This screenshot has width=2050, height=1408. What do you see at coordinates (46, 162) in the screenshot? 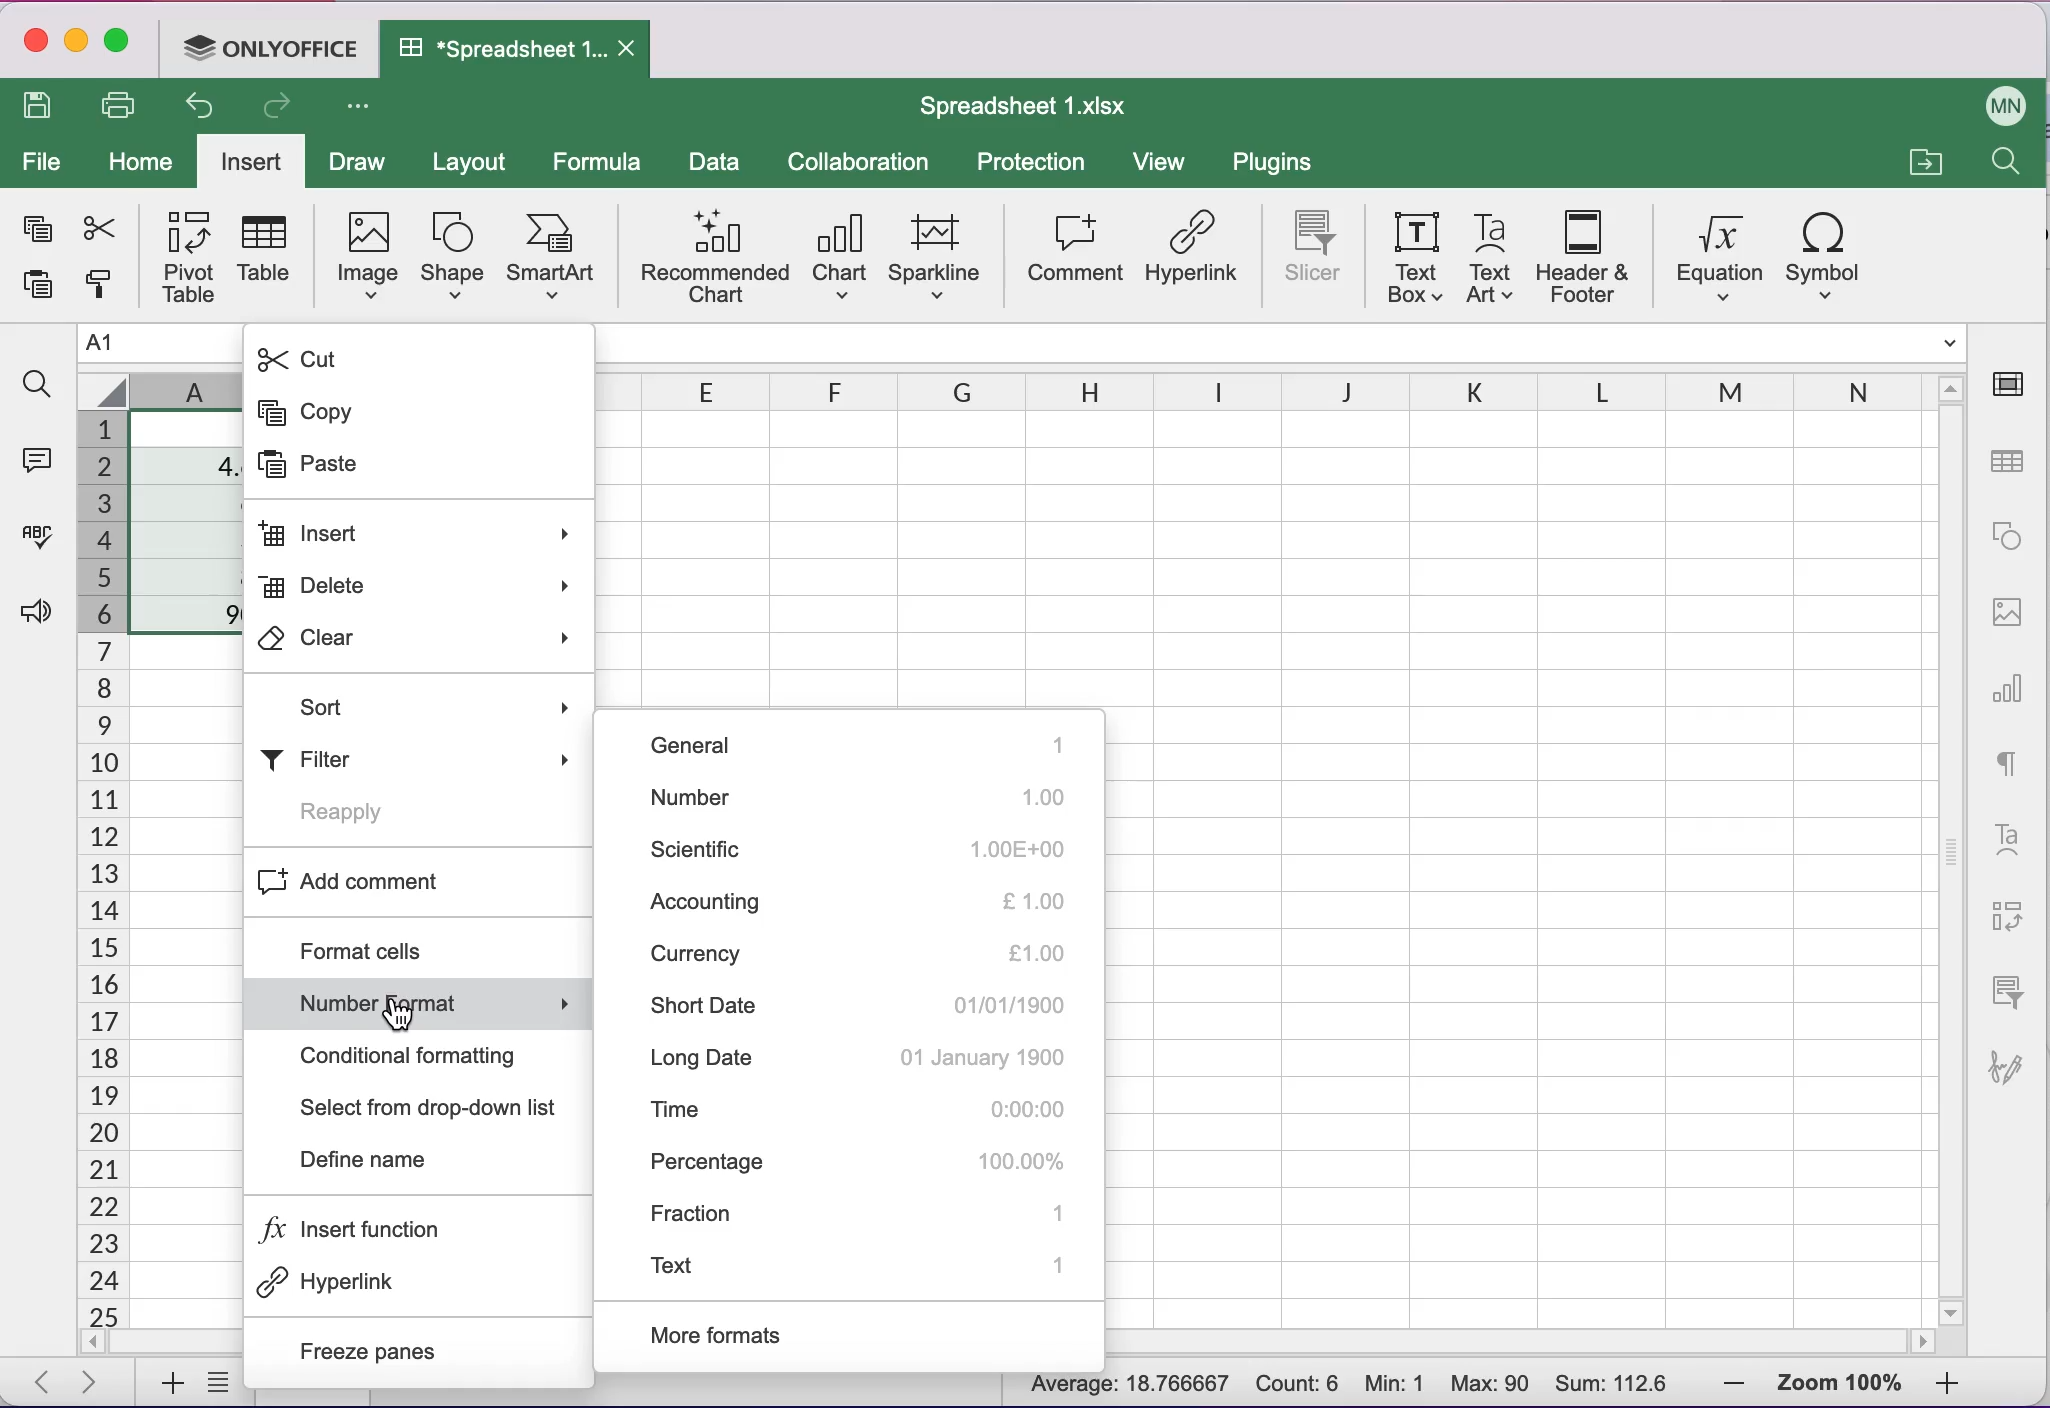
I see `file` at bounding box center [46, 162].